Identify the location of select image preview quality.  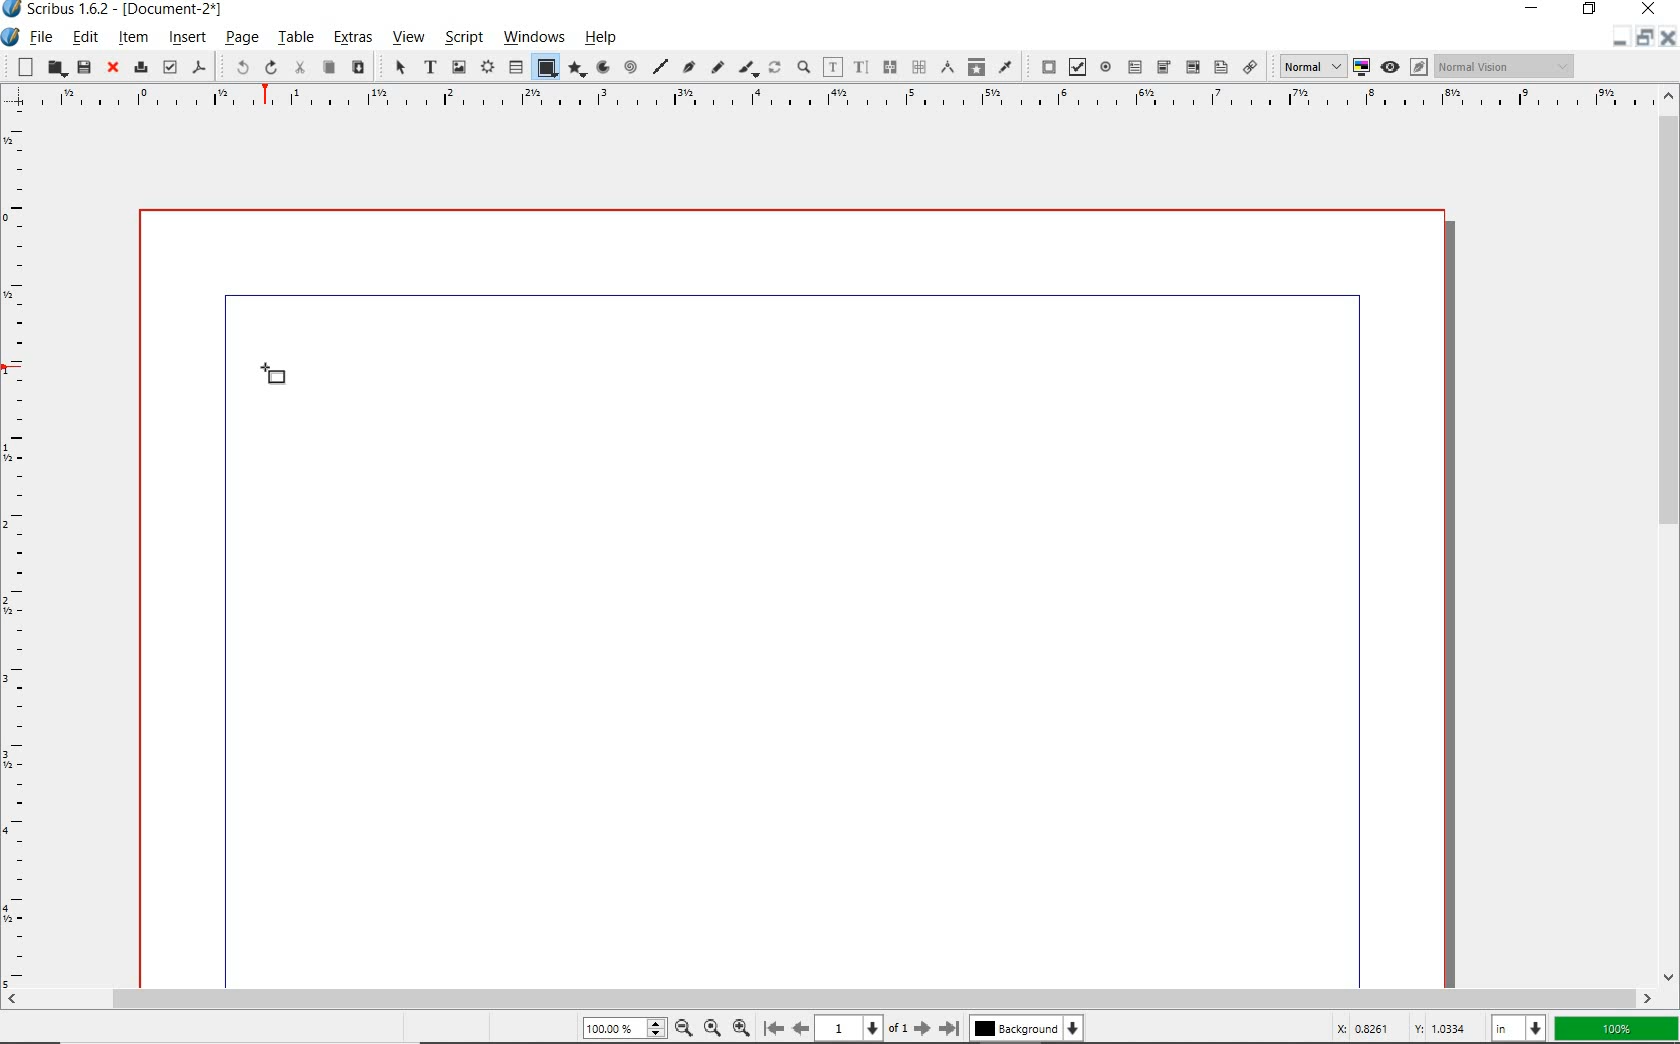
(1306, 66).